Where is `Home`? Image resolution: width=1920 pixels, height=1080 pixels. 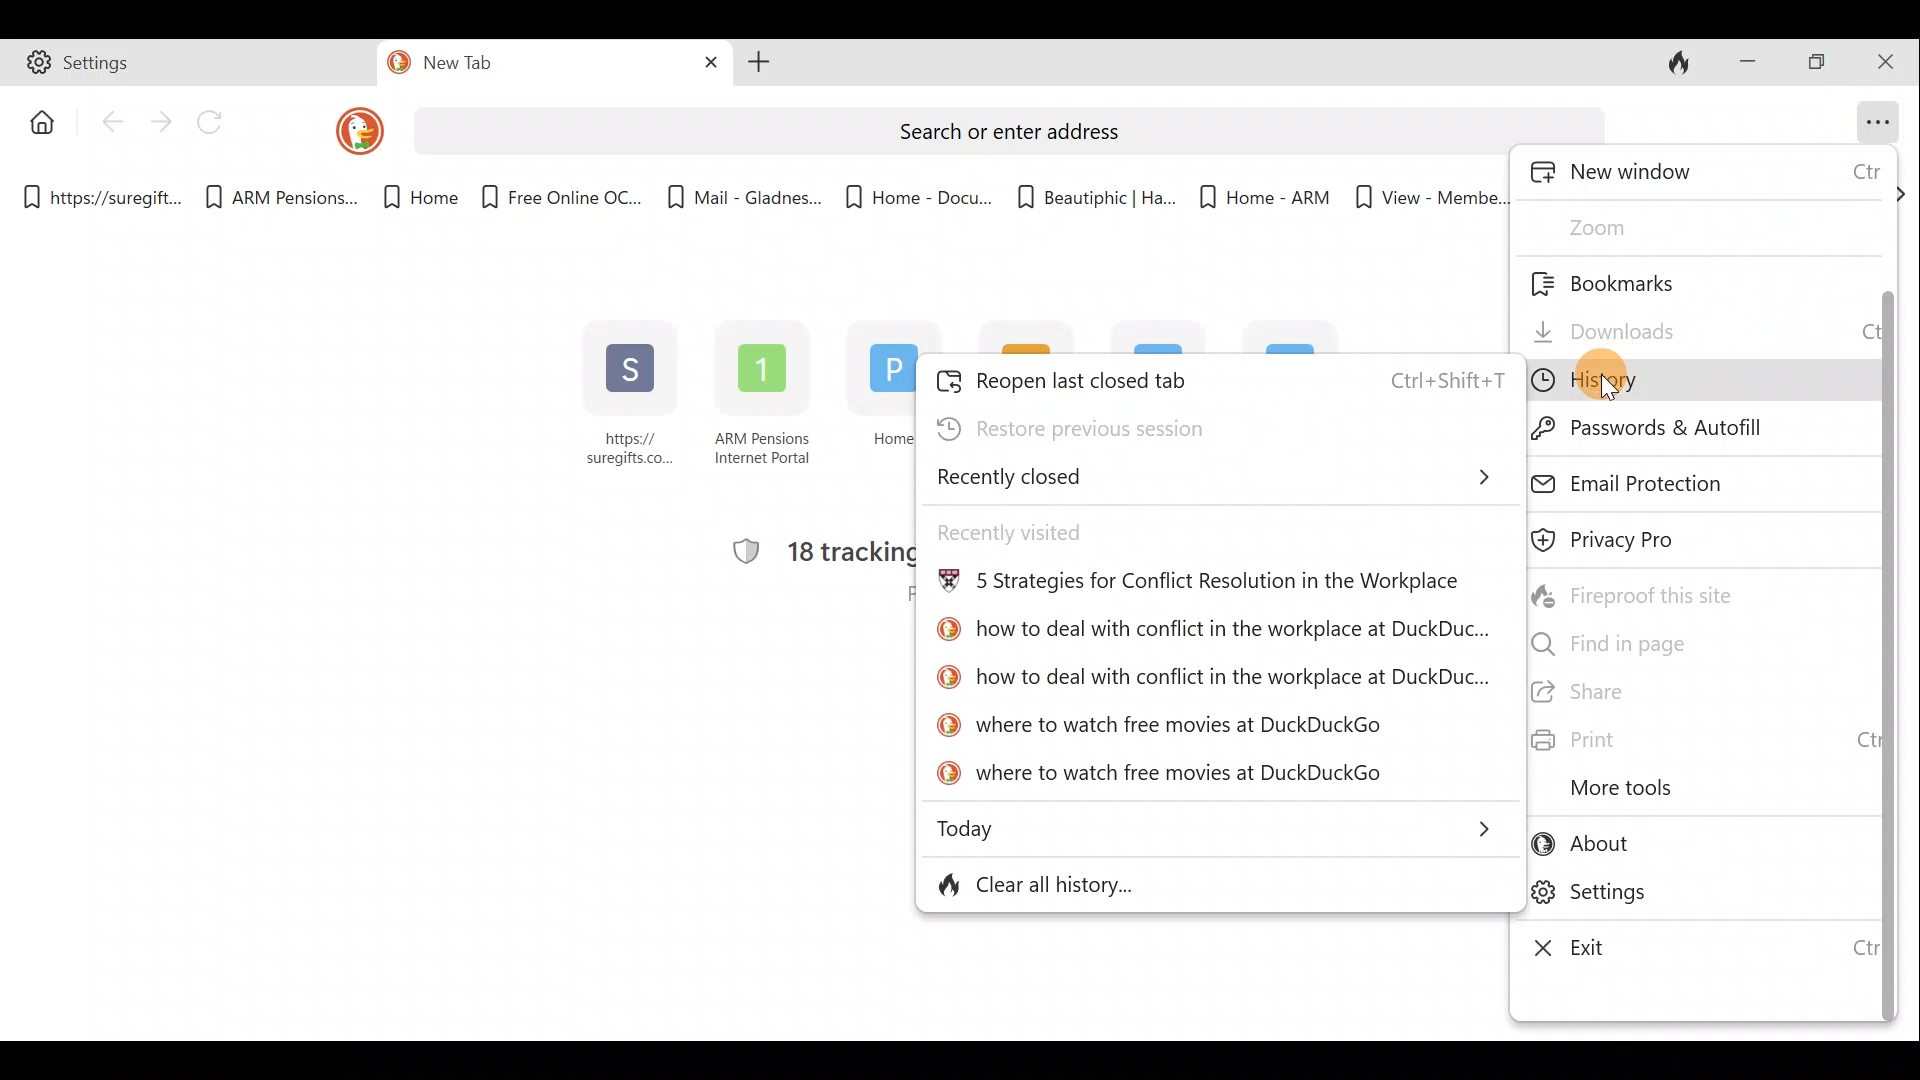 Home is located at coordinates (874, 402).